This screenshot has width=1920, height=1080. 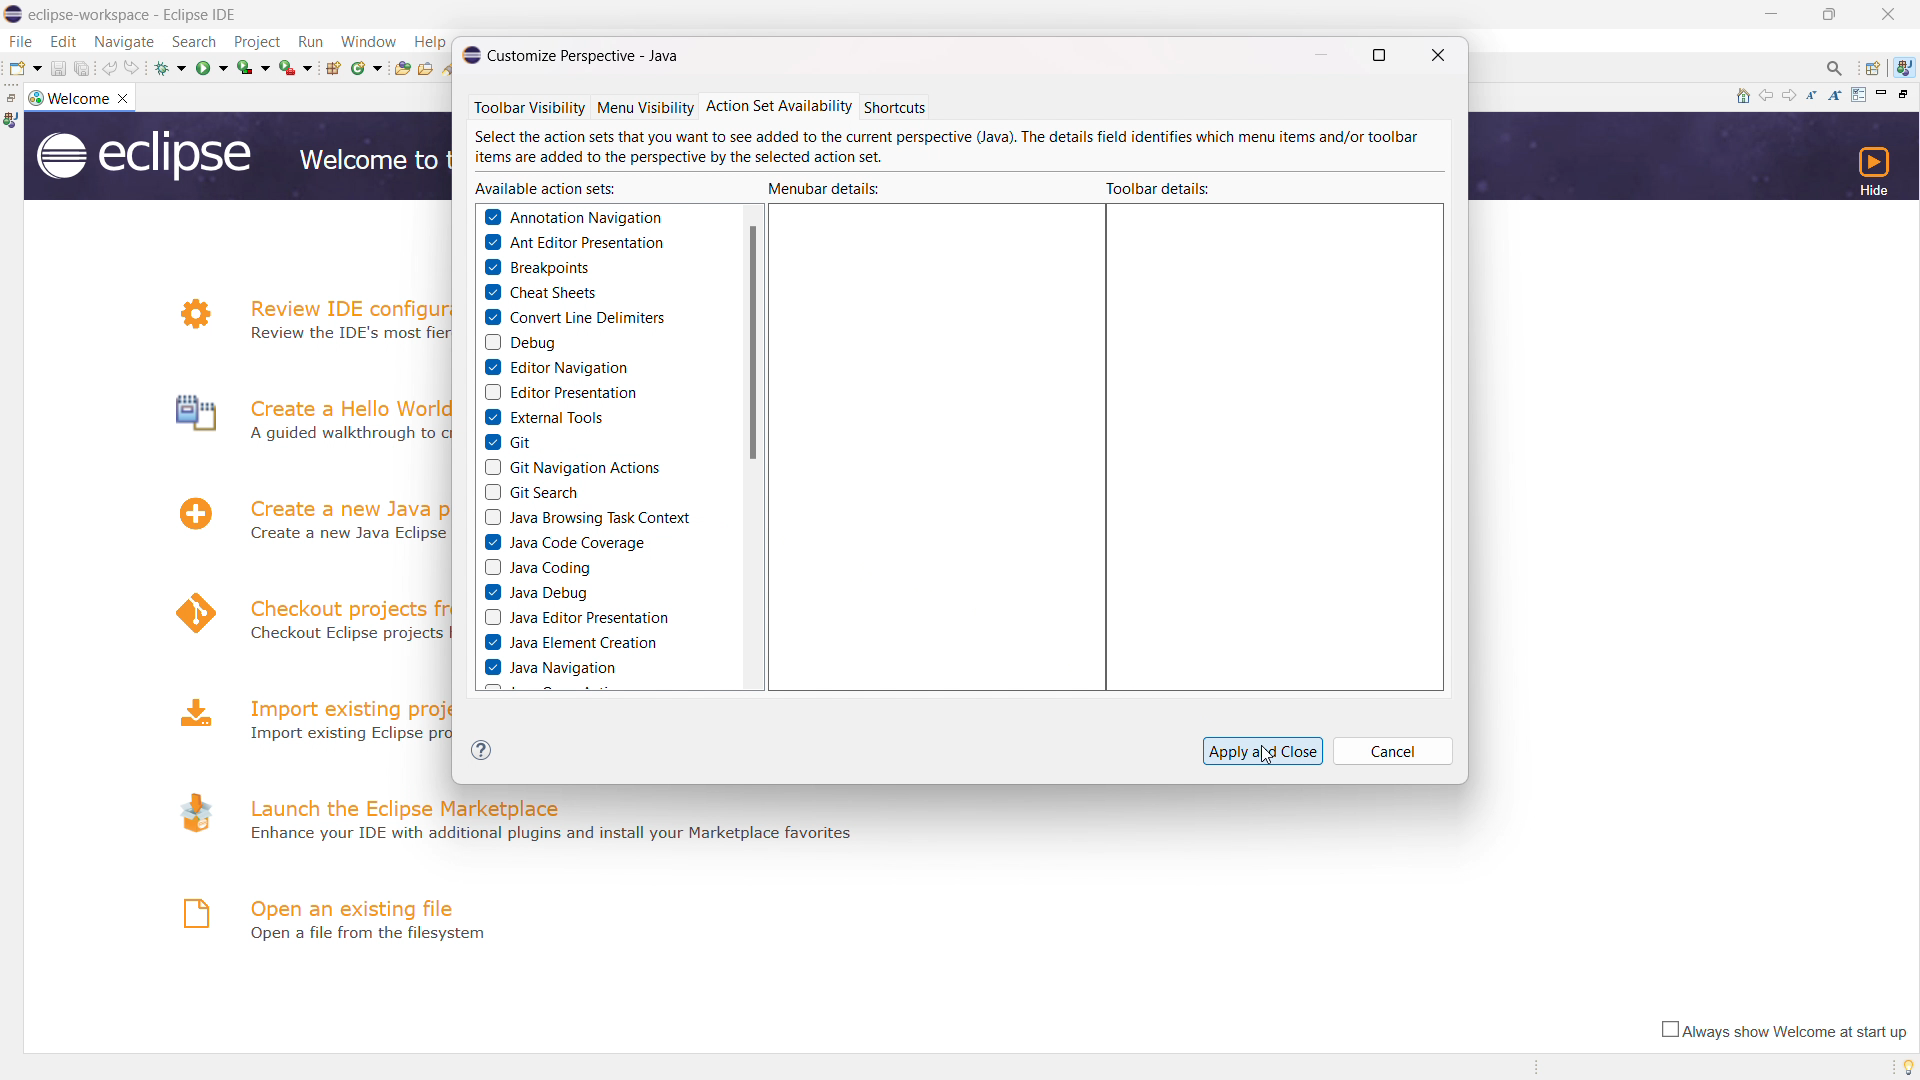 I want to click on java browsing task context, so click(x=586, y=516).